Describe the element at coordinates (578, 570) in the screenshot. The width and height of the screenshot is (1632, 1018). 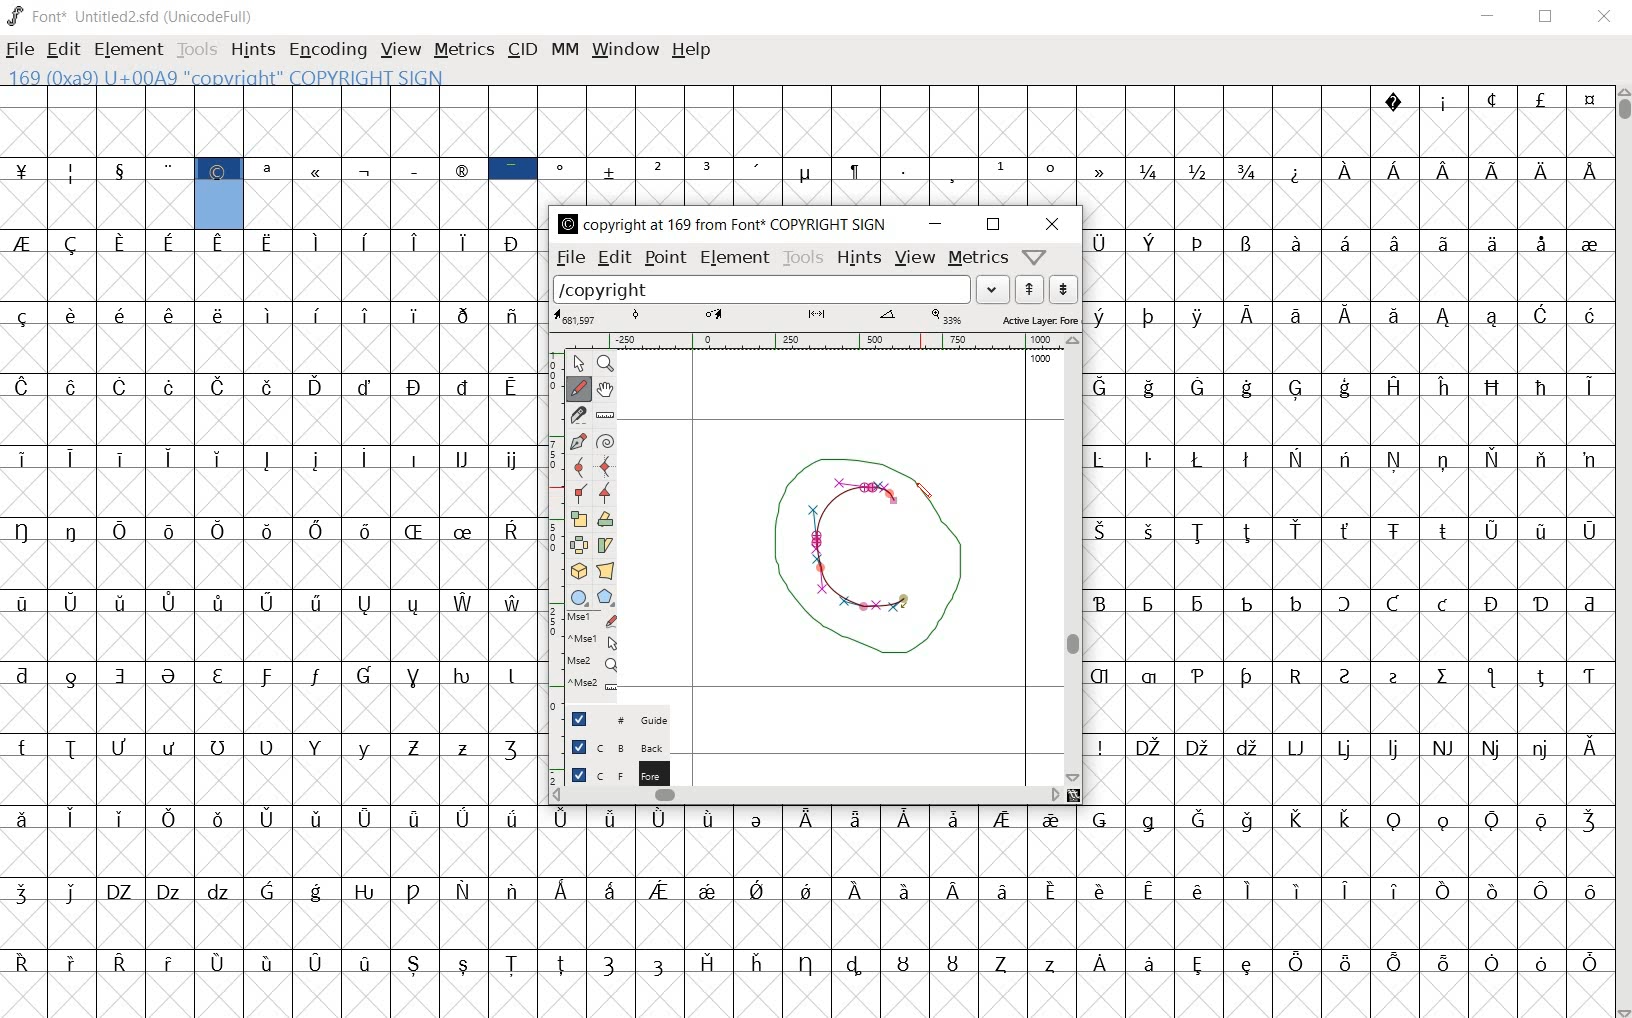
I see `rotate the selection in 3D and project back to plane` at that location.